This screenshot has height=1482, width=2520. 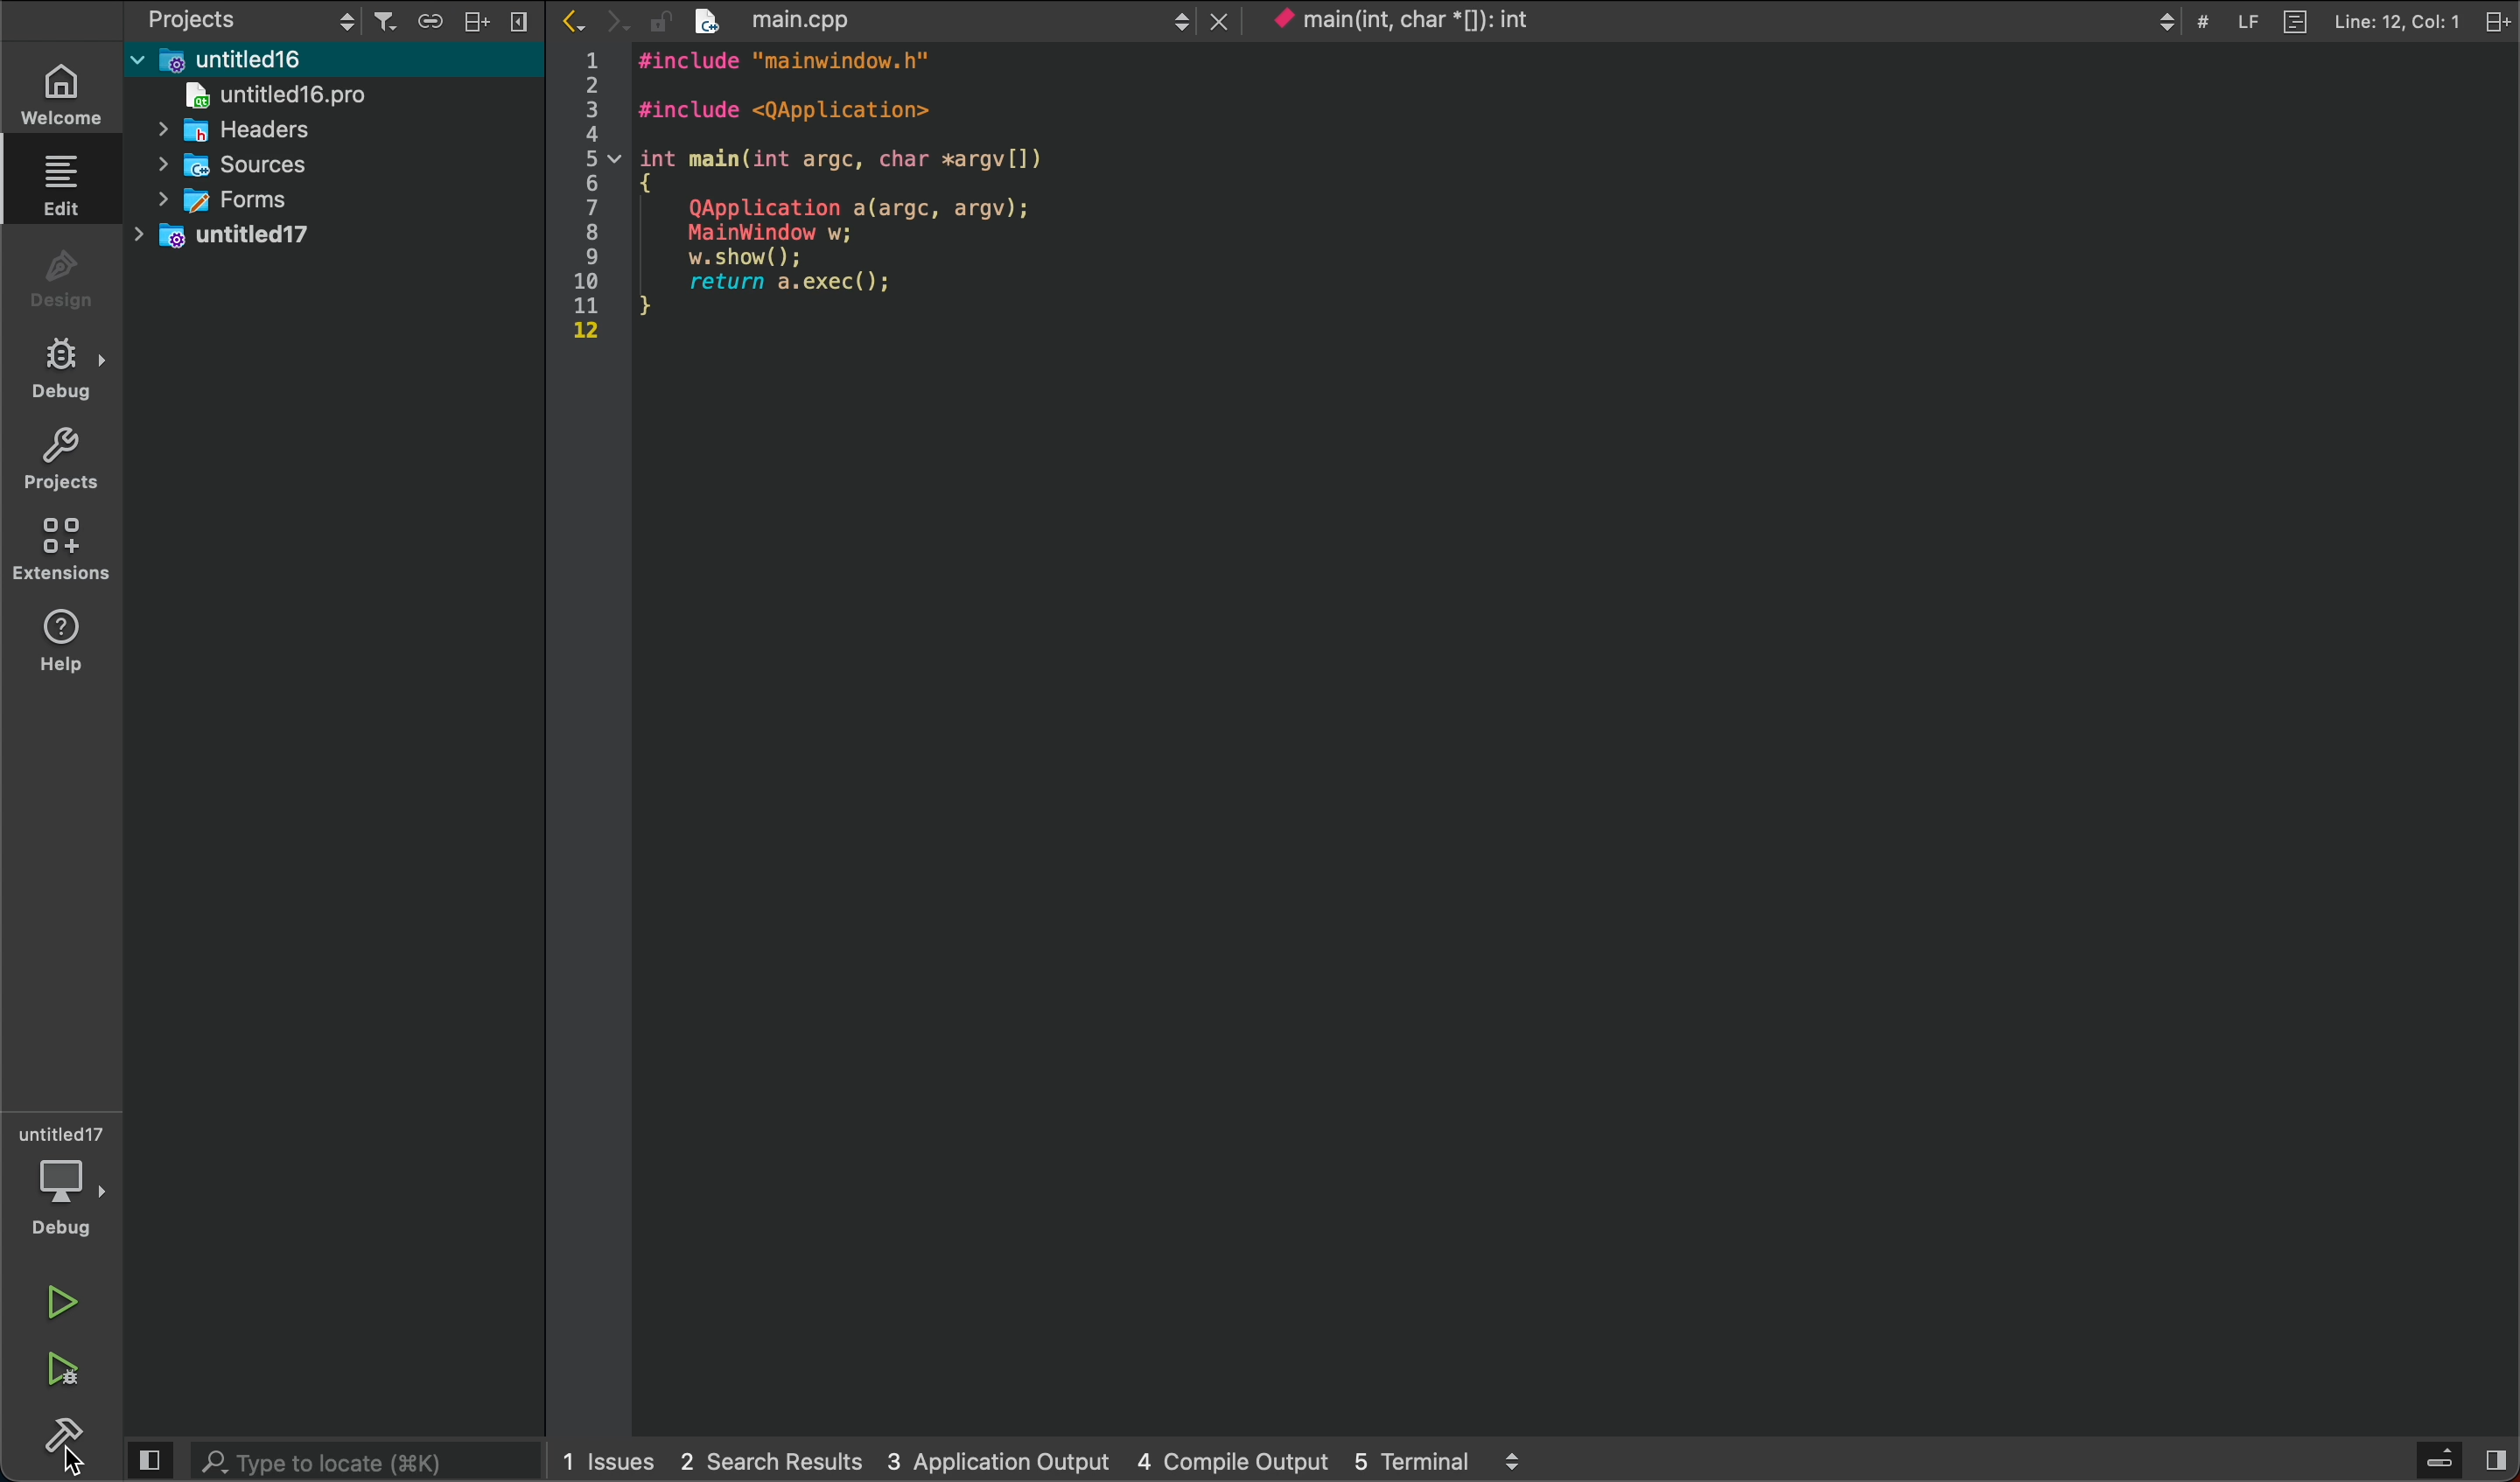 What do you see at coordinates (60, 181) in the screenshot?
I see `edit` at bounding box center [60, 181].